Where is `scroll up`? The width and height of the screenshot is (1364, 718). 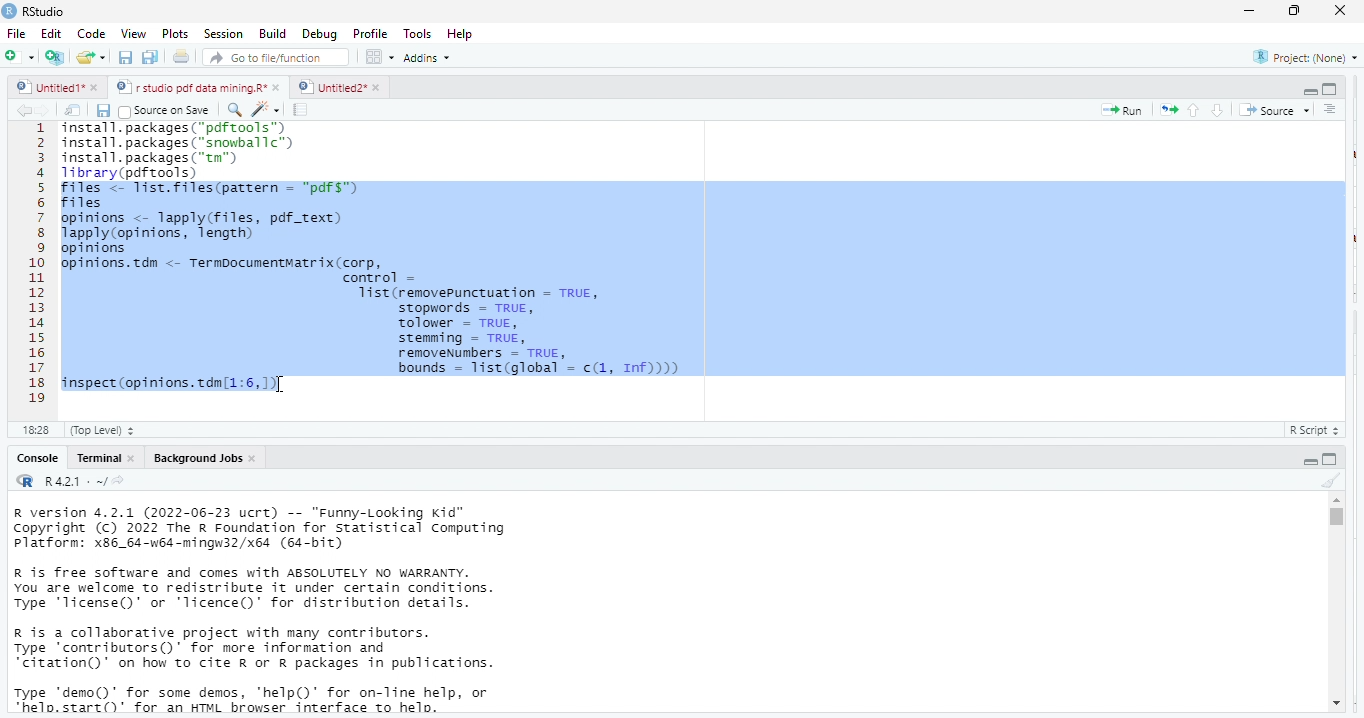 scroll up is located at coordinates (1336, 500).